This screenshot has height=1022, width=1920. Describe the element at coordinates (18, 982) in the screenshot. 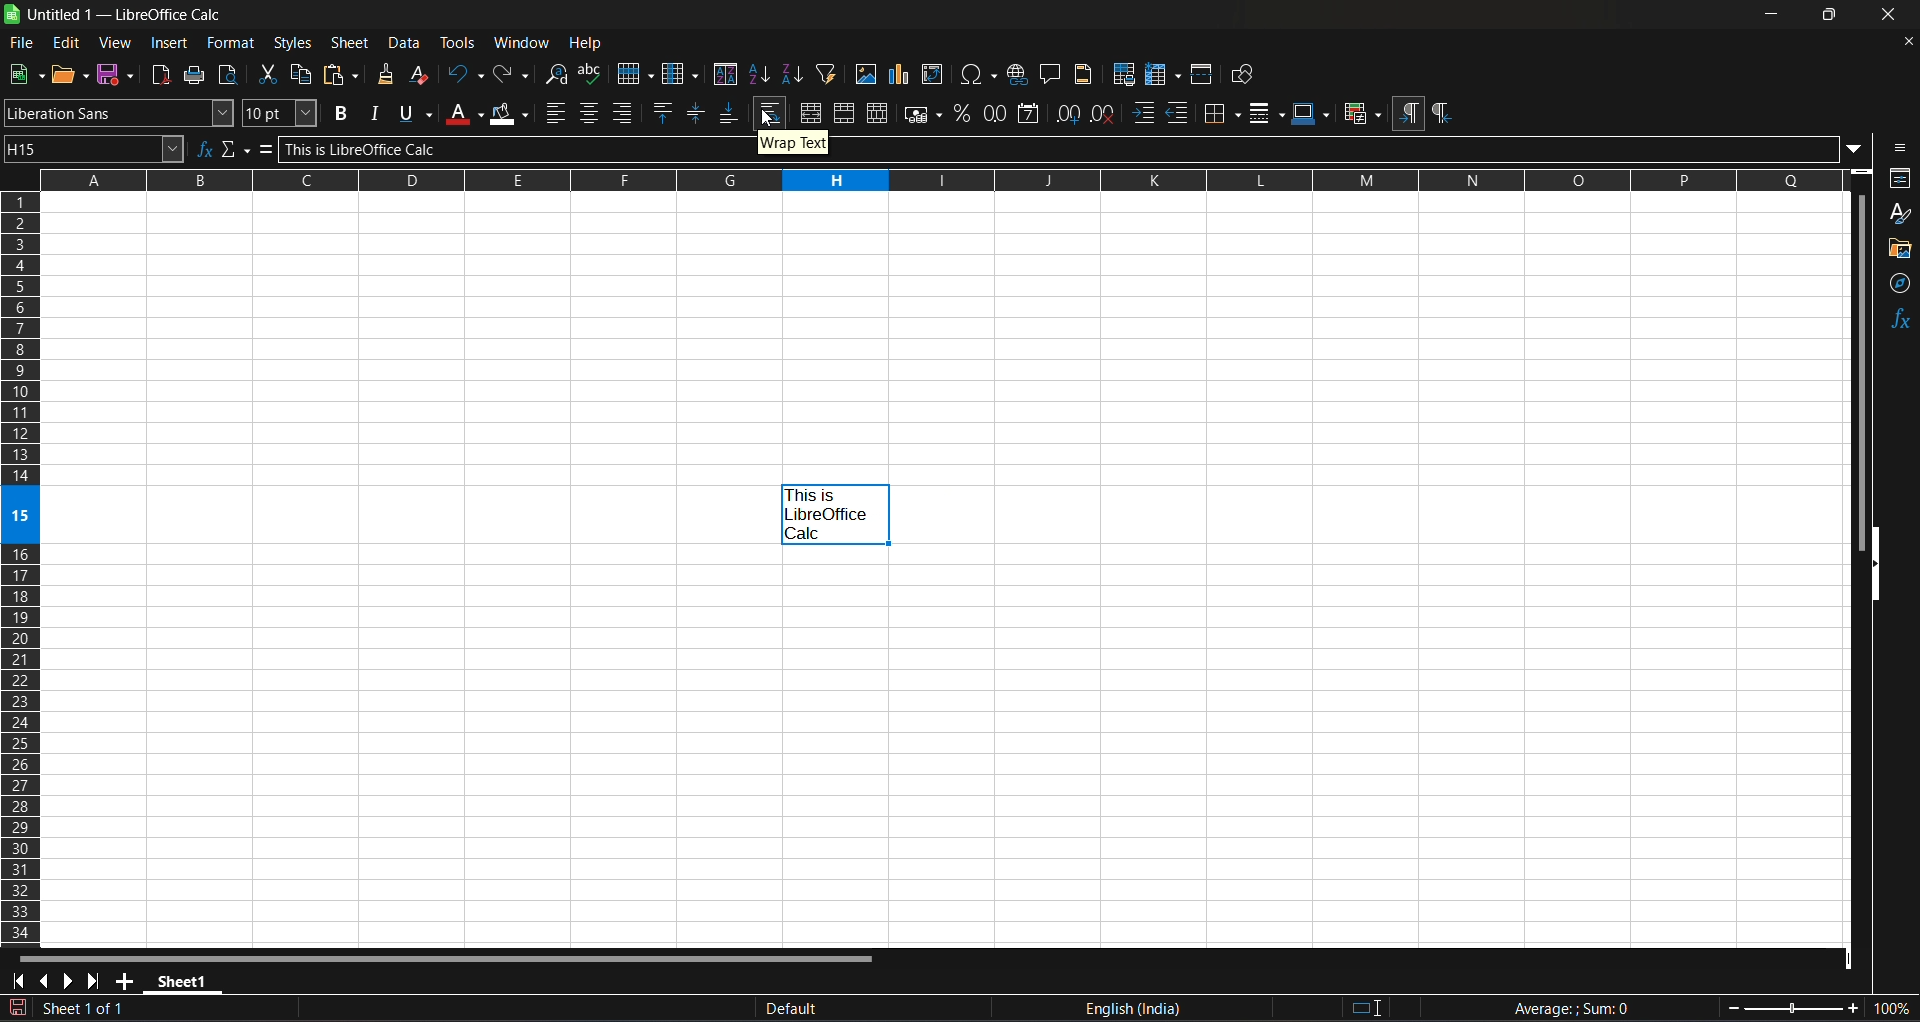

I see `scroll to first sheet` at that location.